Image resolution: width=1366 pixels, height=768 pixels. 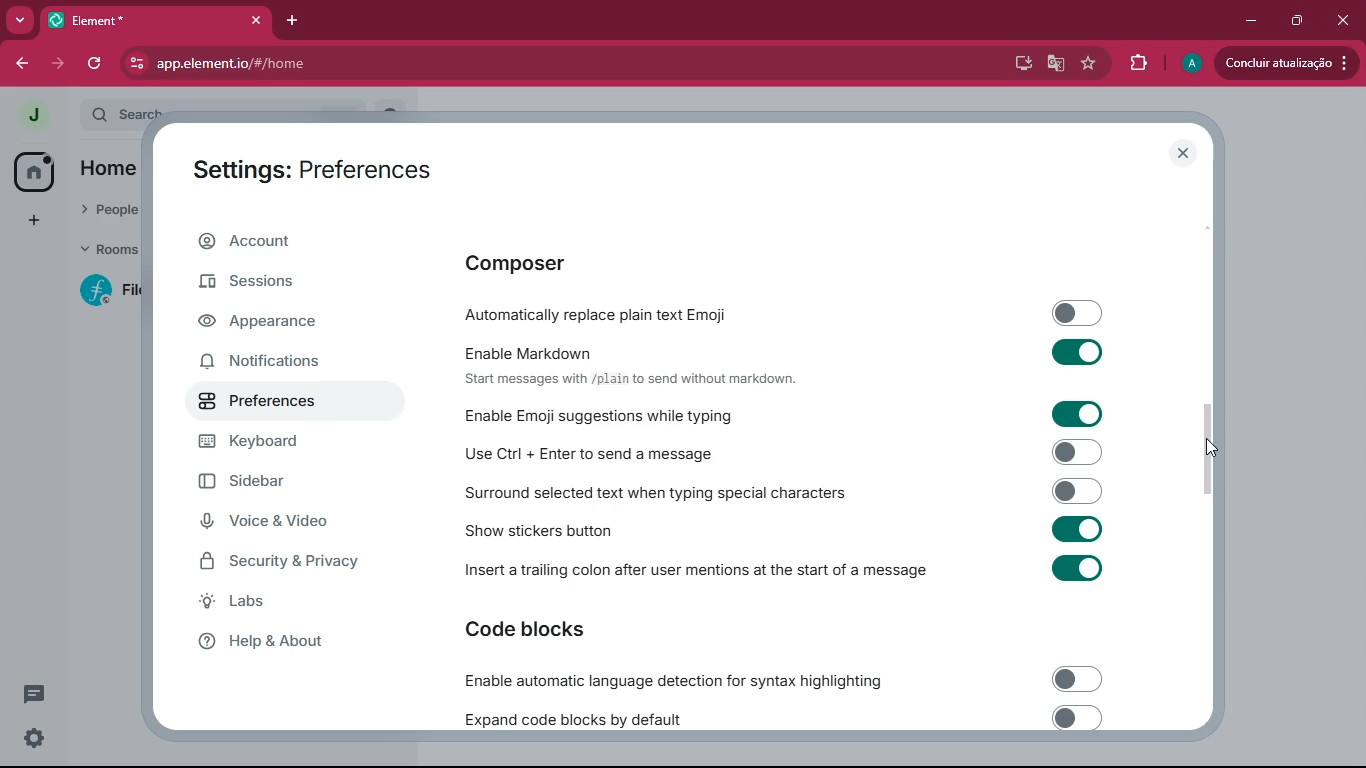 I want to click on labs, so click(x=279, y=606).